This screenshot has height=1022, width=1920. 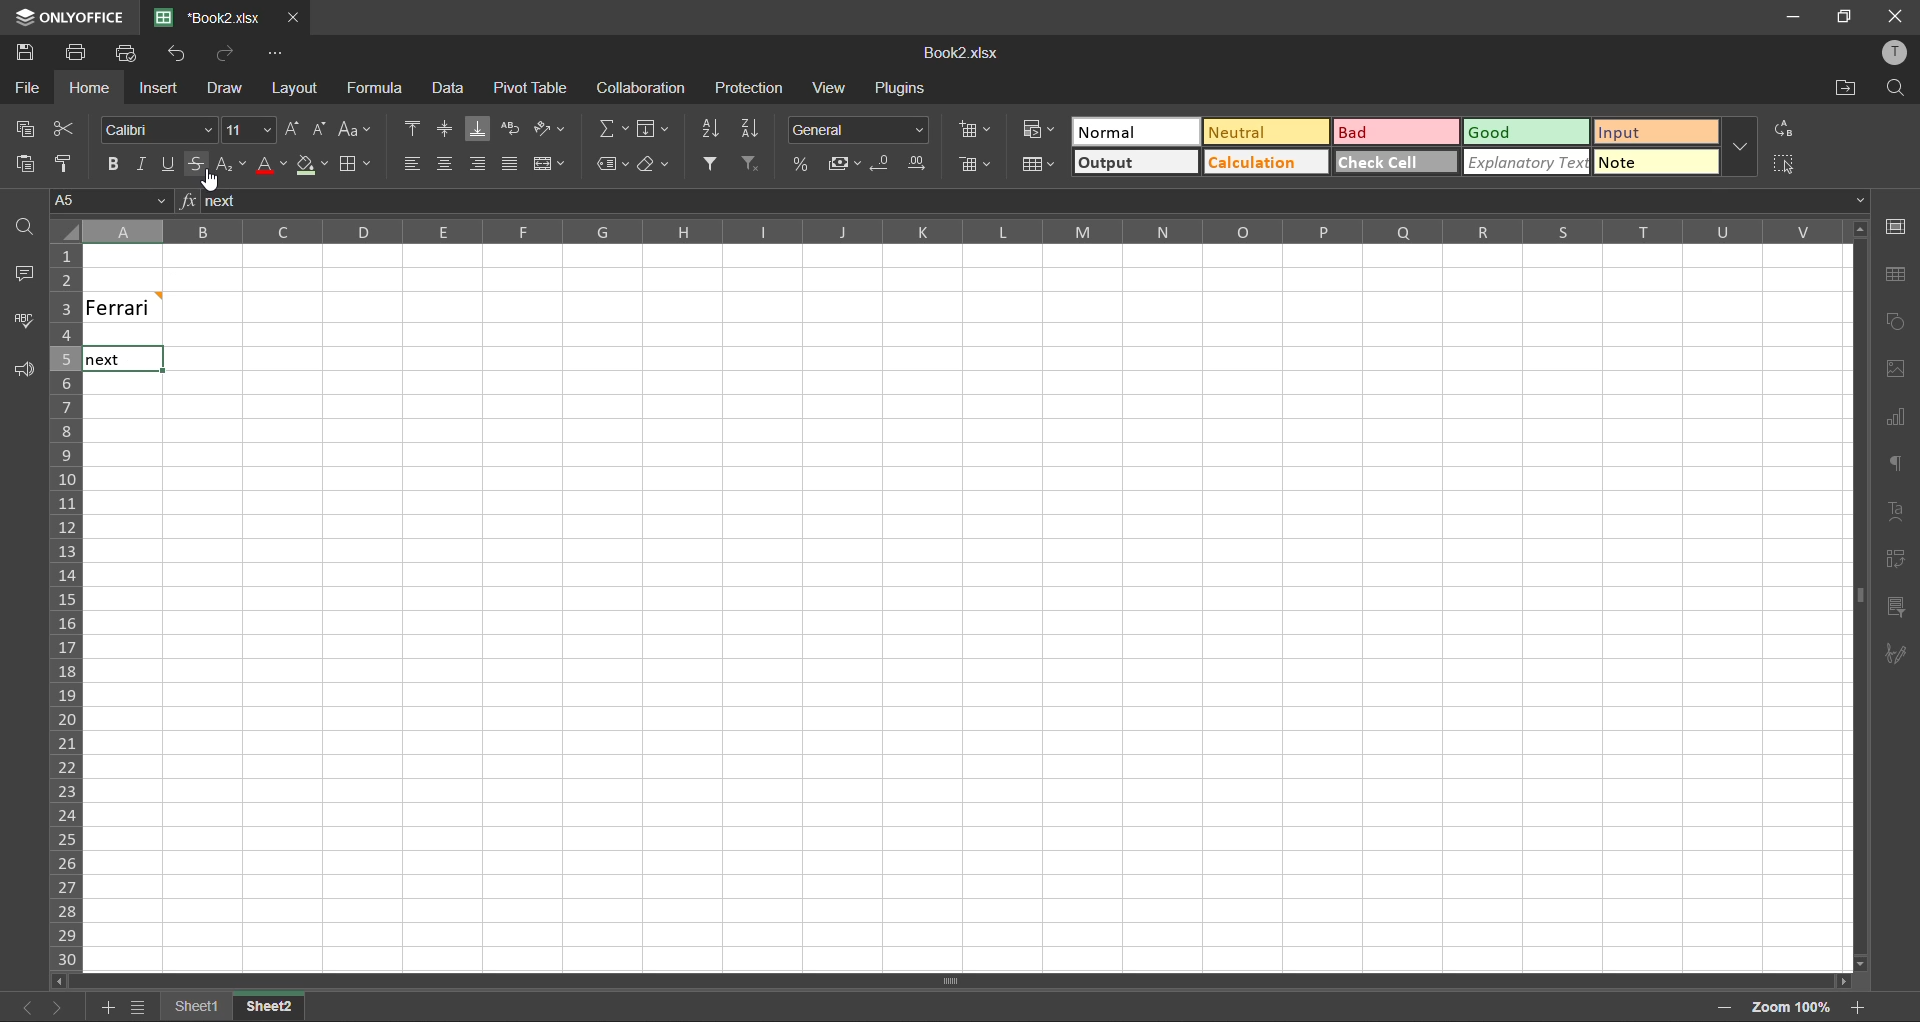 I want to click on feedback, so click(x=22, y=374).